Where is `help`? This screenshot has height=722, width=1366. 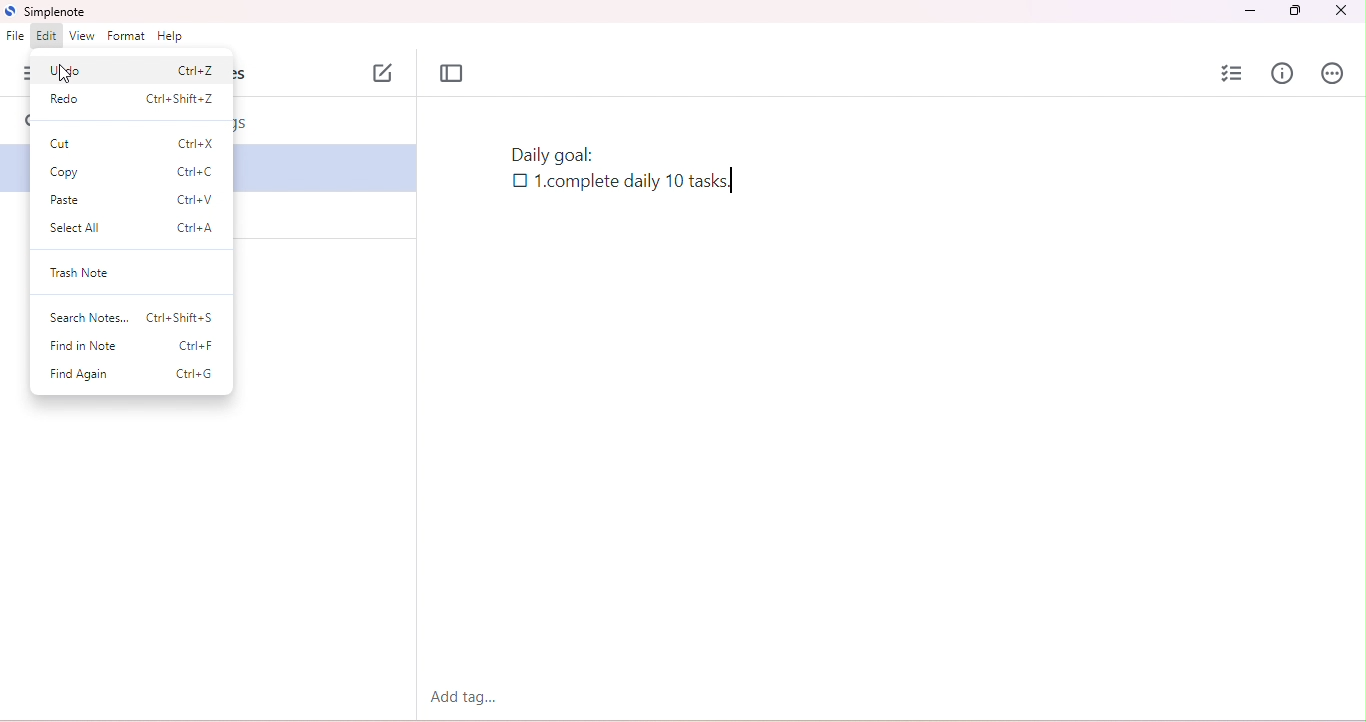
help is located at coordinates (171, 37).